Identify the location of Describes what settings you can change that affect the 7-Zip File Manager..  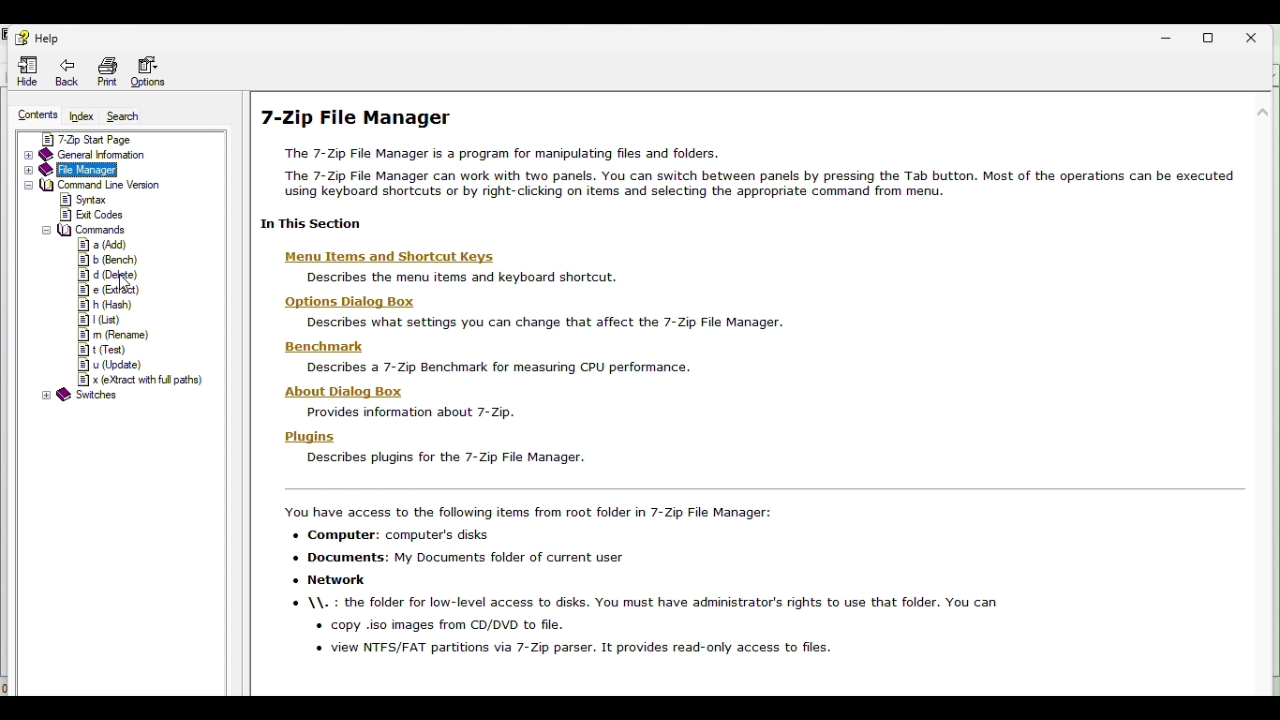
(537, 322).